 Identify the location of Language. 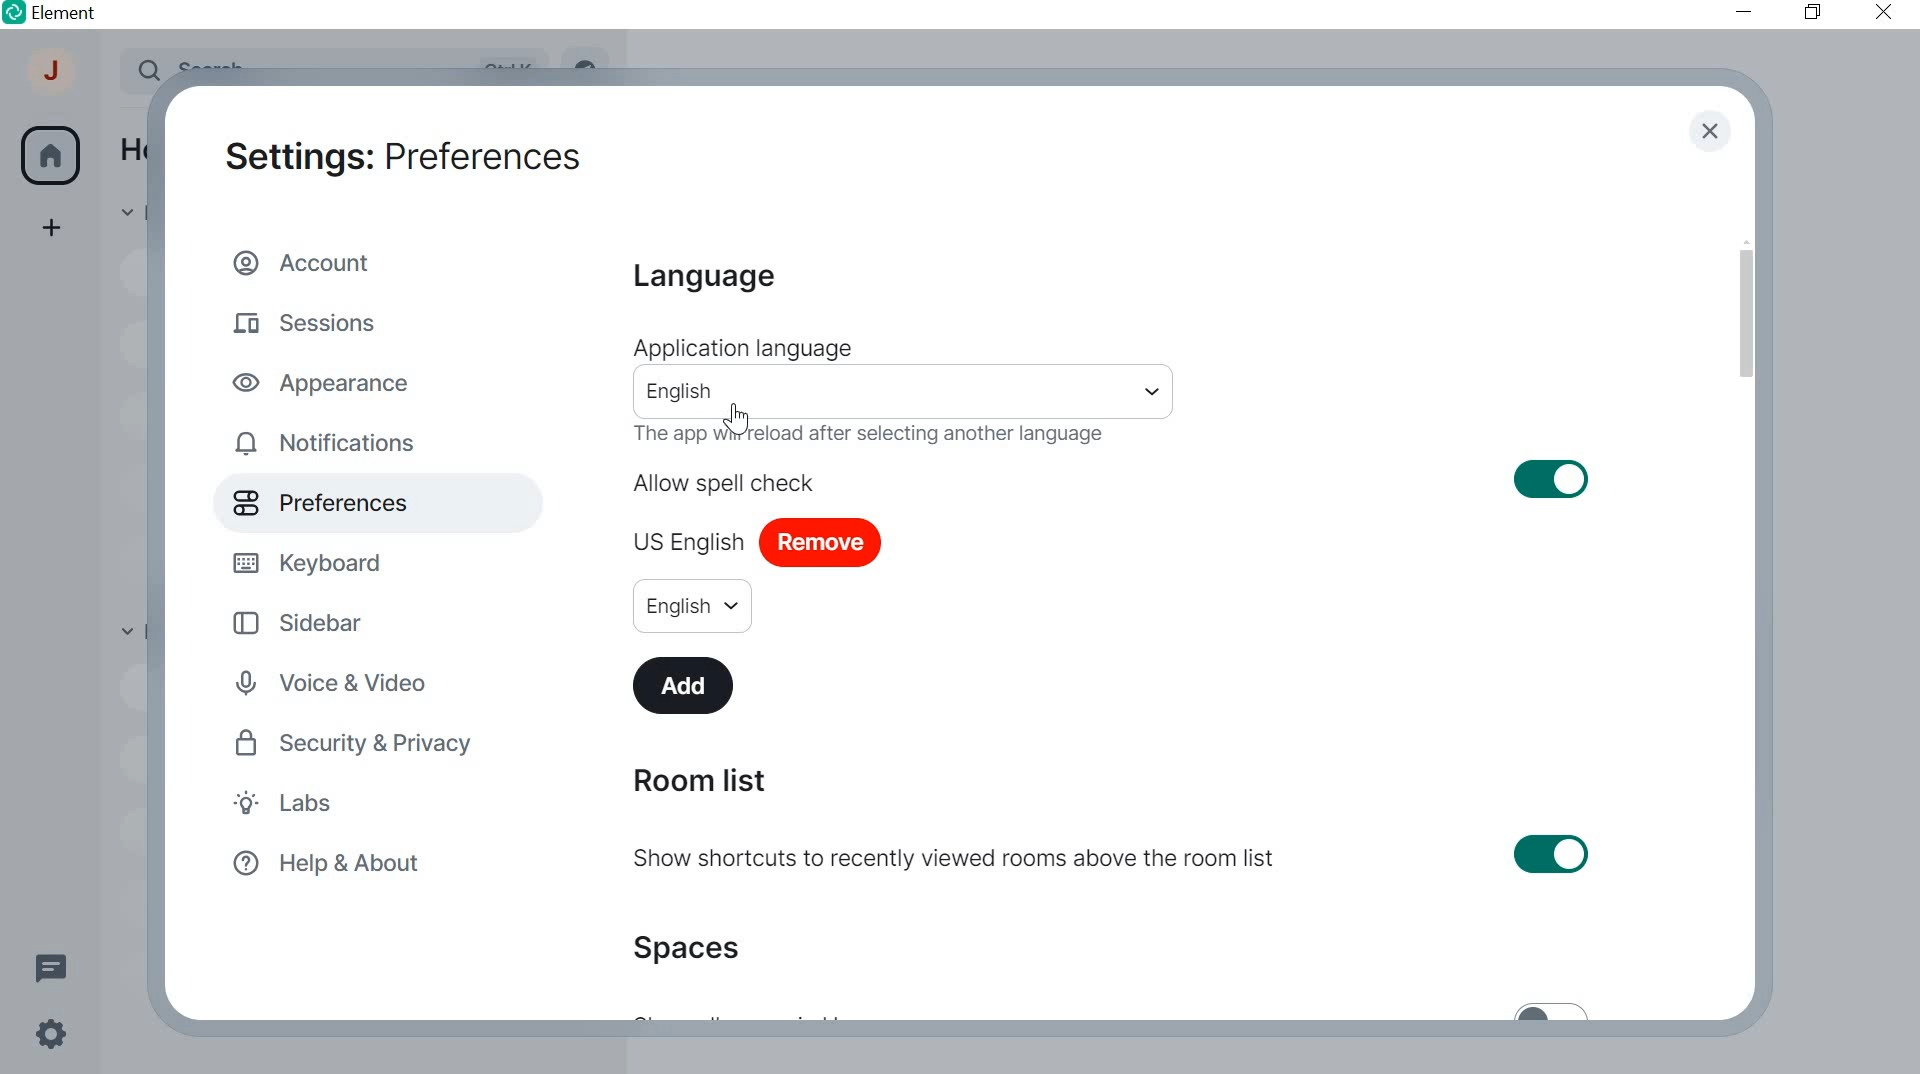
(701, 278).